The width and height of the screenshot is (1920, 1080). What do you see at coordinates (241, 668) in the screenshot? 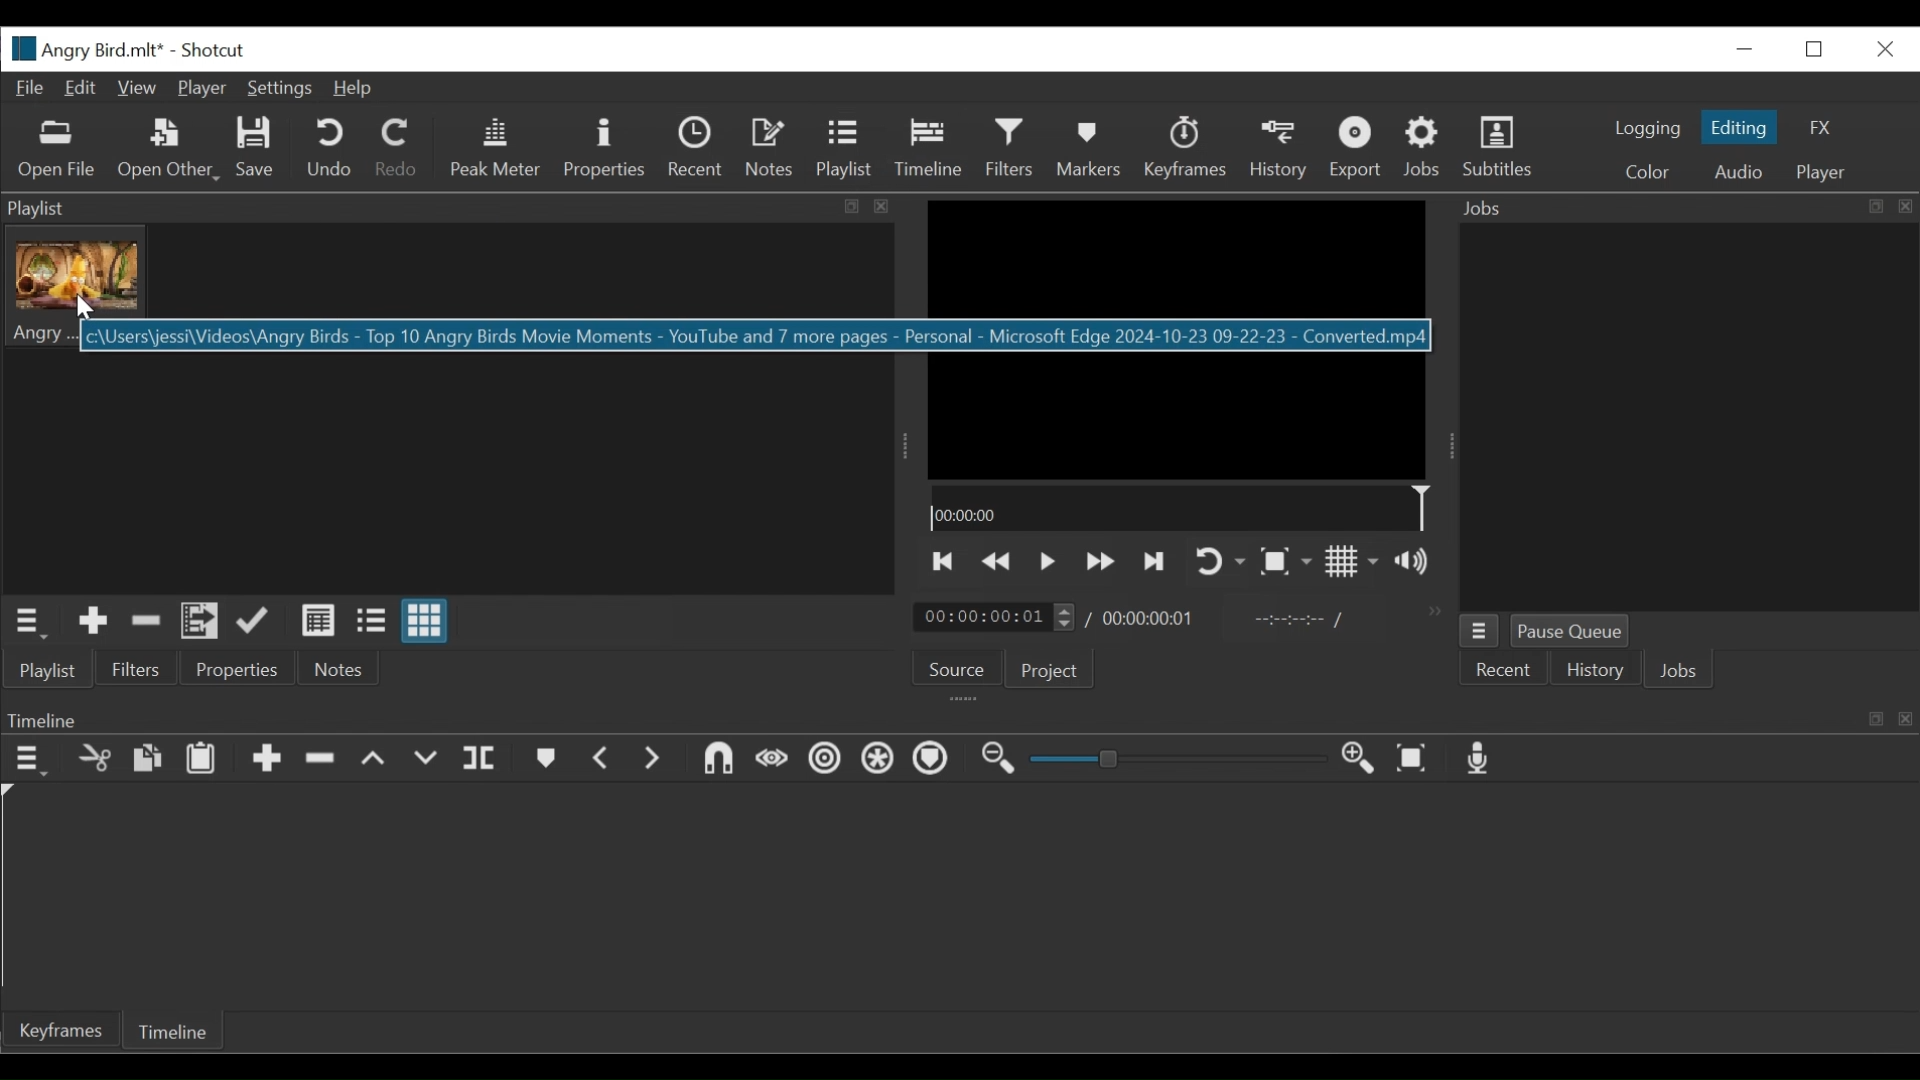
I see `Properties` at bounding box center [241, 668].